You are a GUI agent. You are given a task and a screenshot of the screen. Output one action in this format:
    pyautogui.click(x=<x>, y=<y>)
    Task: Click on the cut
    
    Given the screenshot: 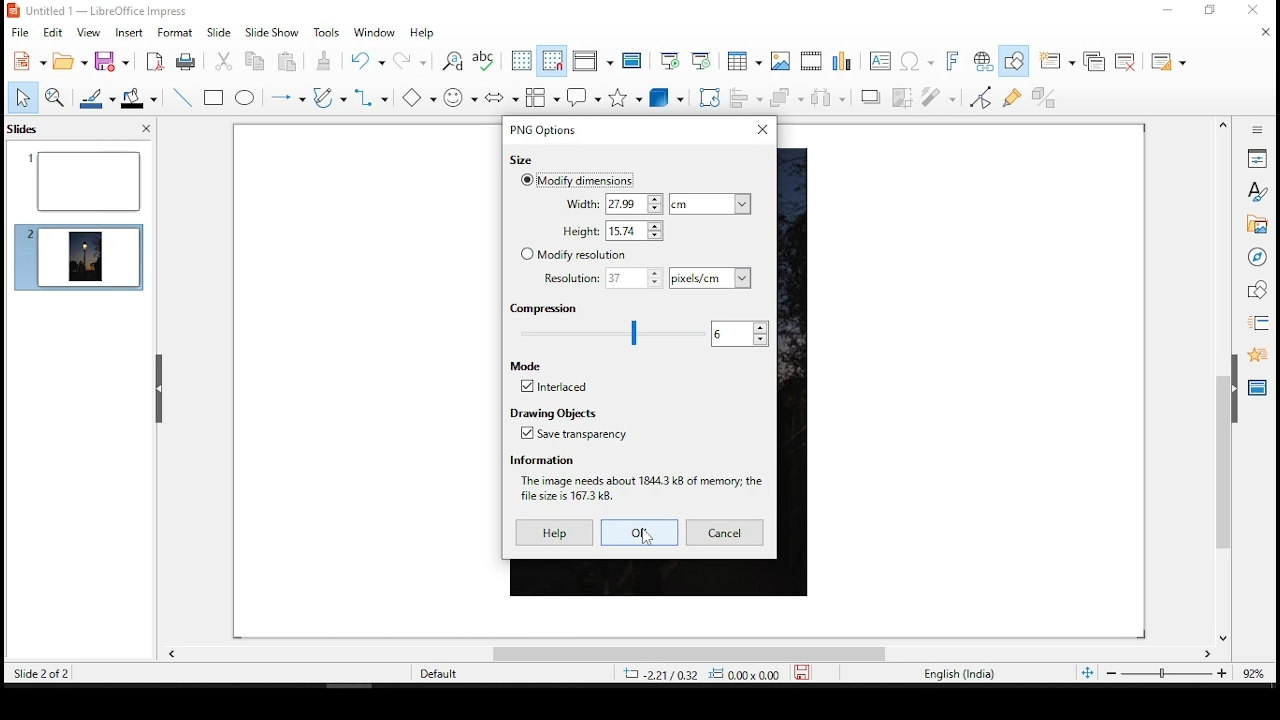 What is the action you would take?
    pyautogui.click(x=223, y=63)
    